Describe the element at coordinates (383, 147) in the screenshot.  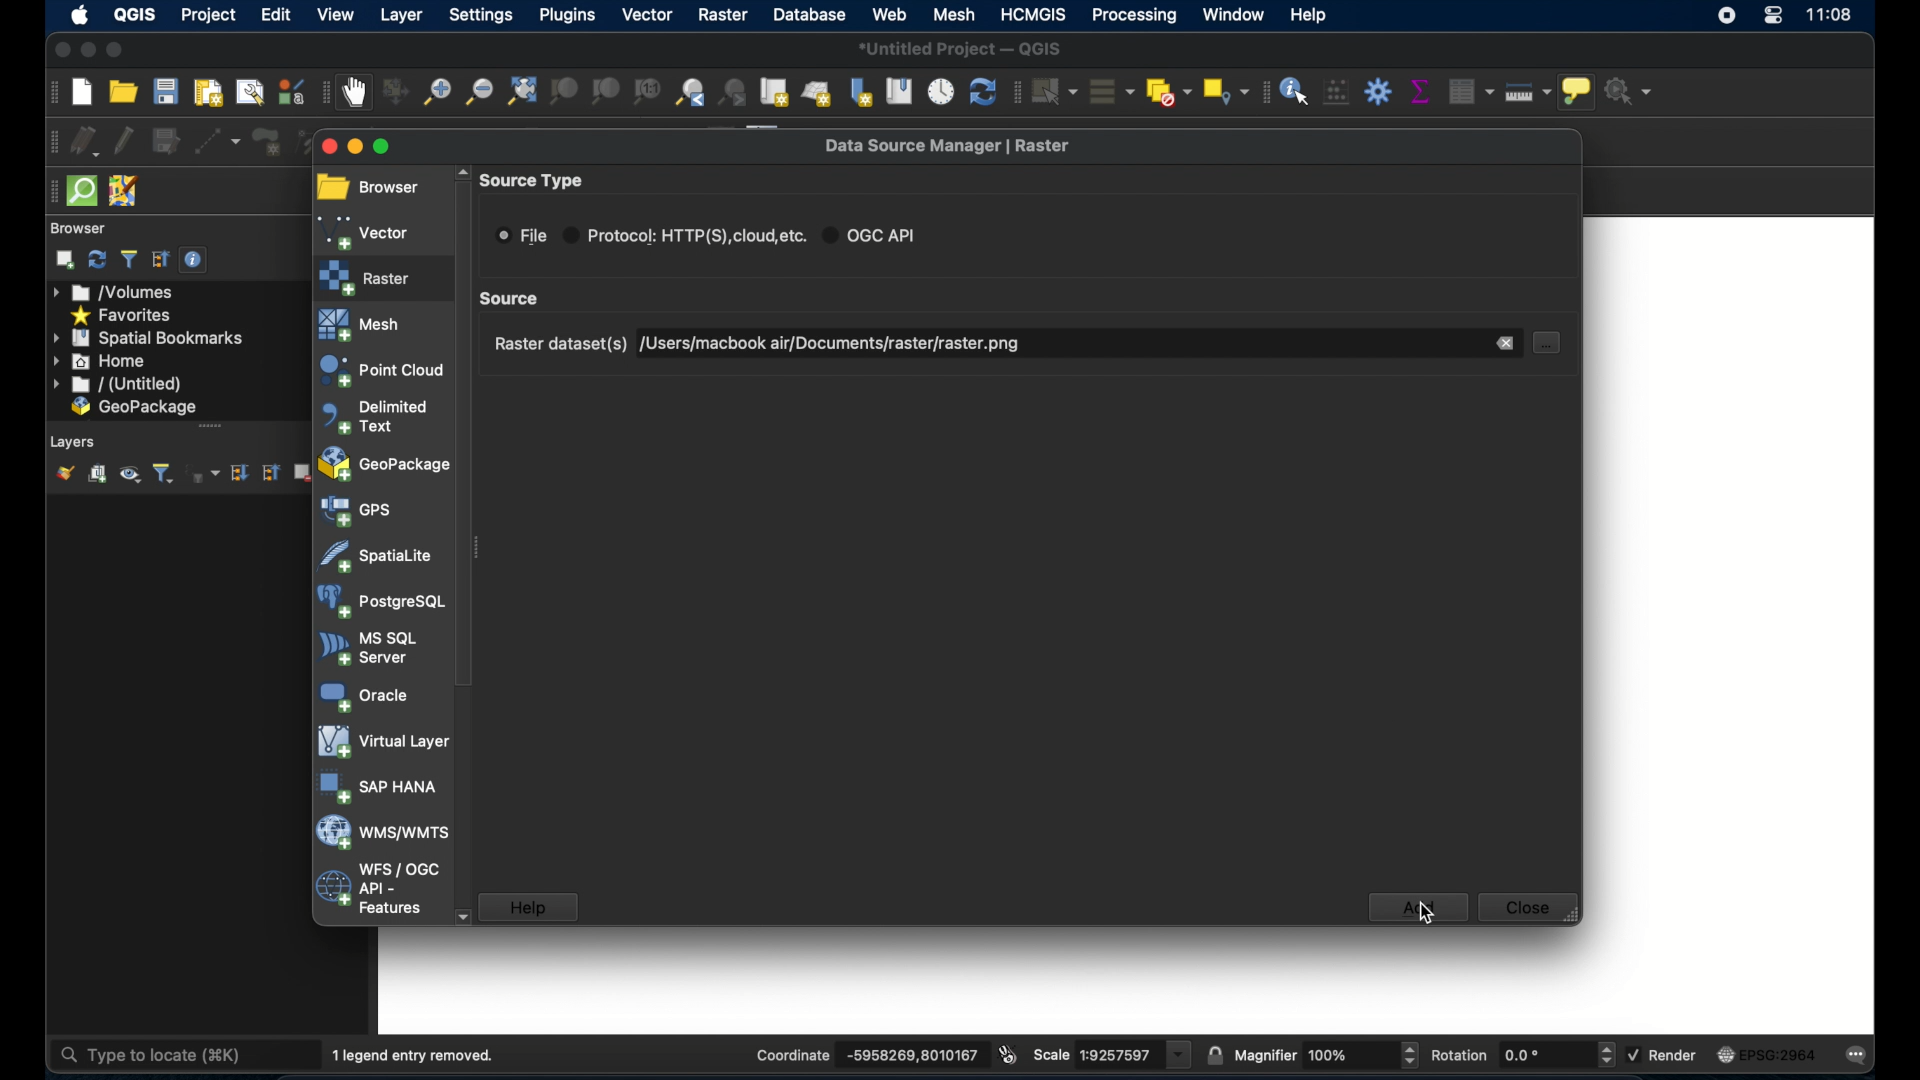
I see `maximize` at that location.